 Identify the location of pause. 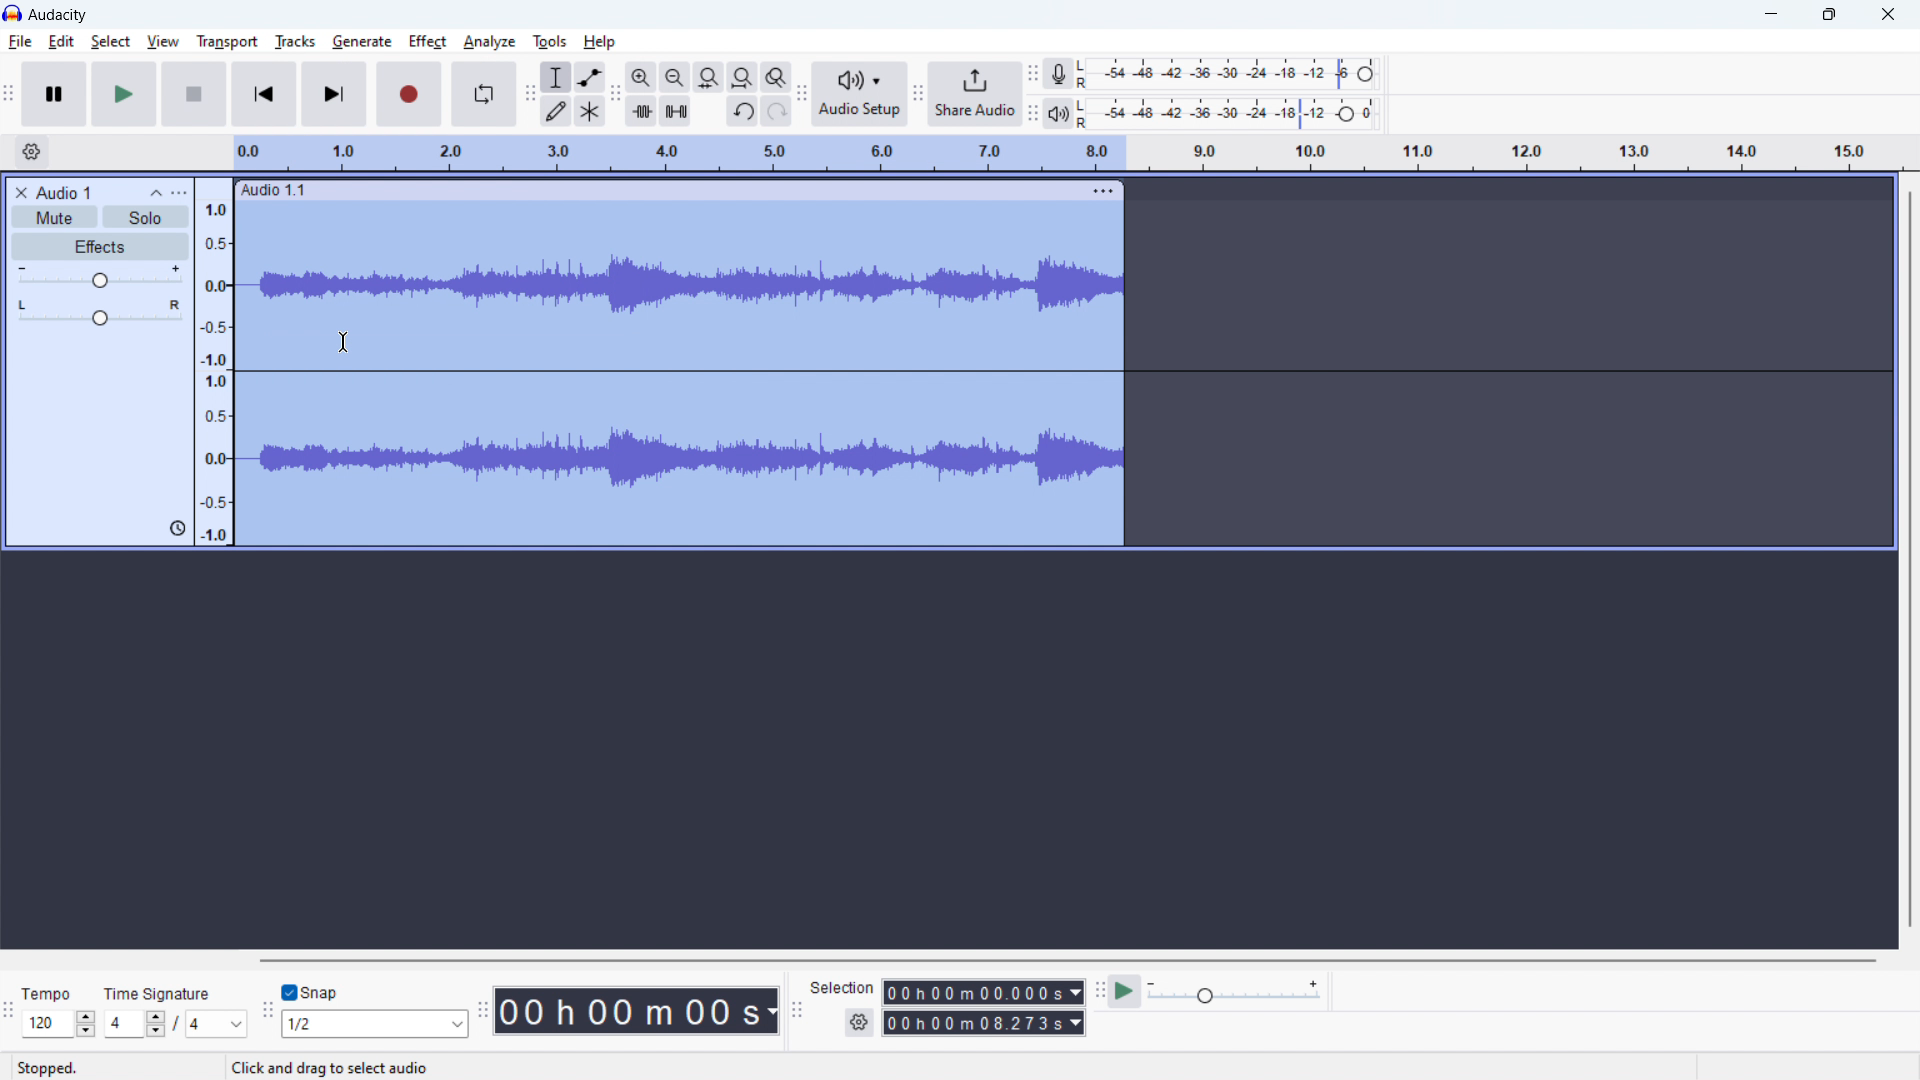
(54, 94).